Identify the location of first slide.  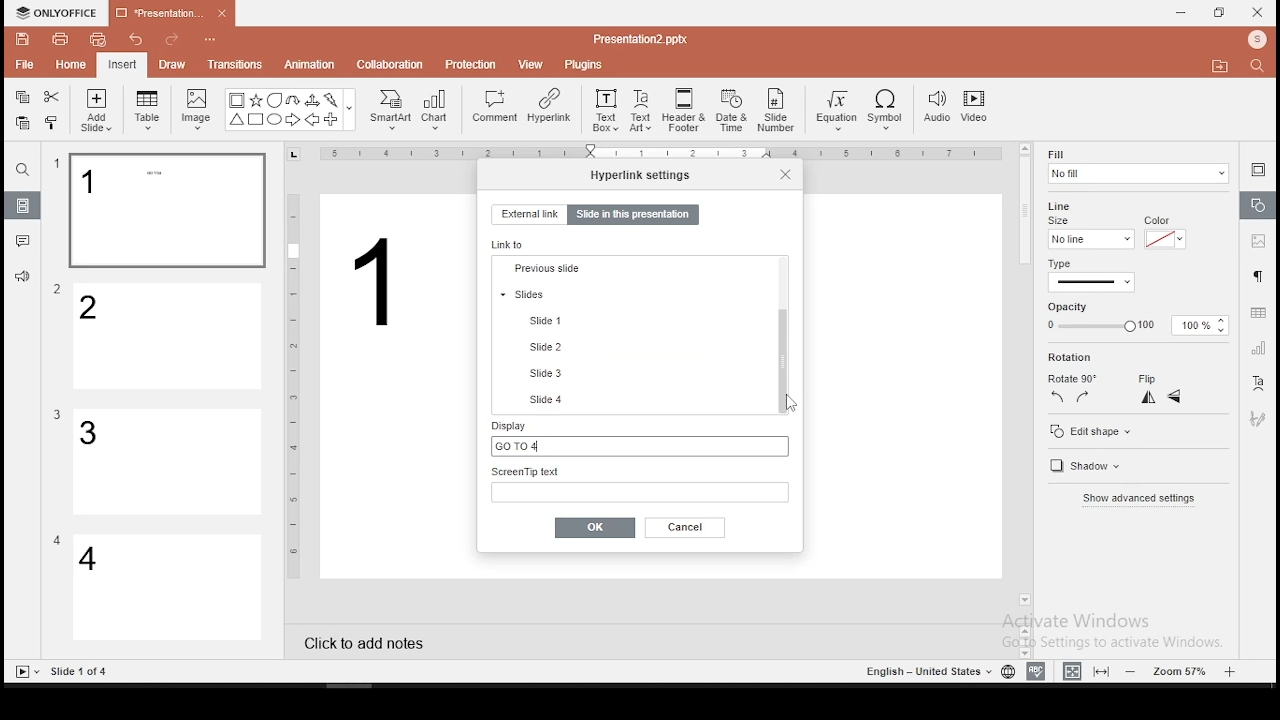
(632, 269).